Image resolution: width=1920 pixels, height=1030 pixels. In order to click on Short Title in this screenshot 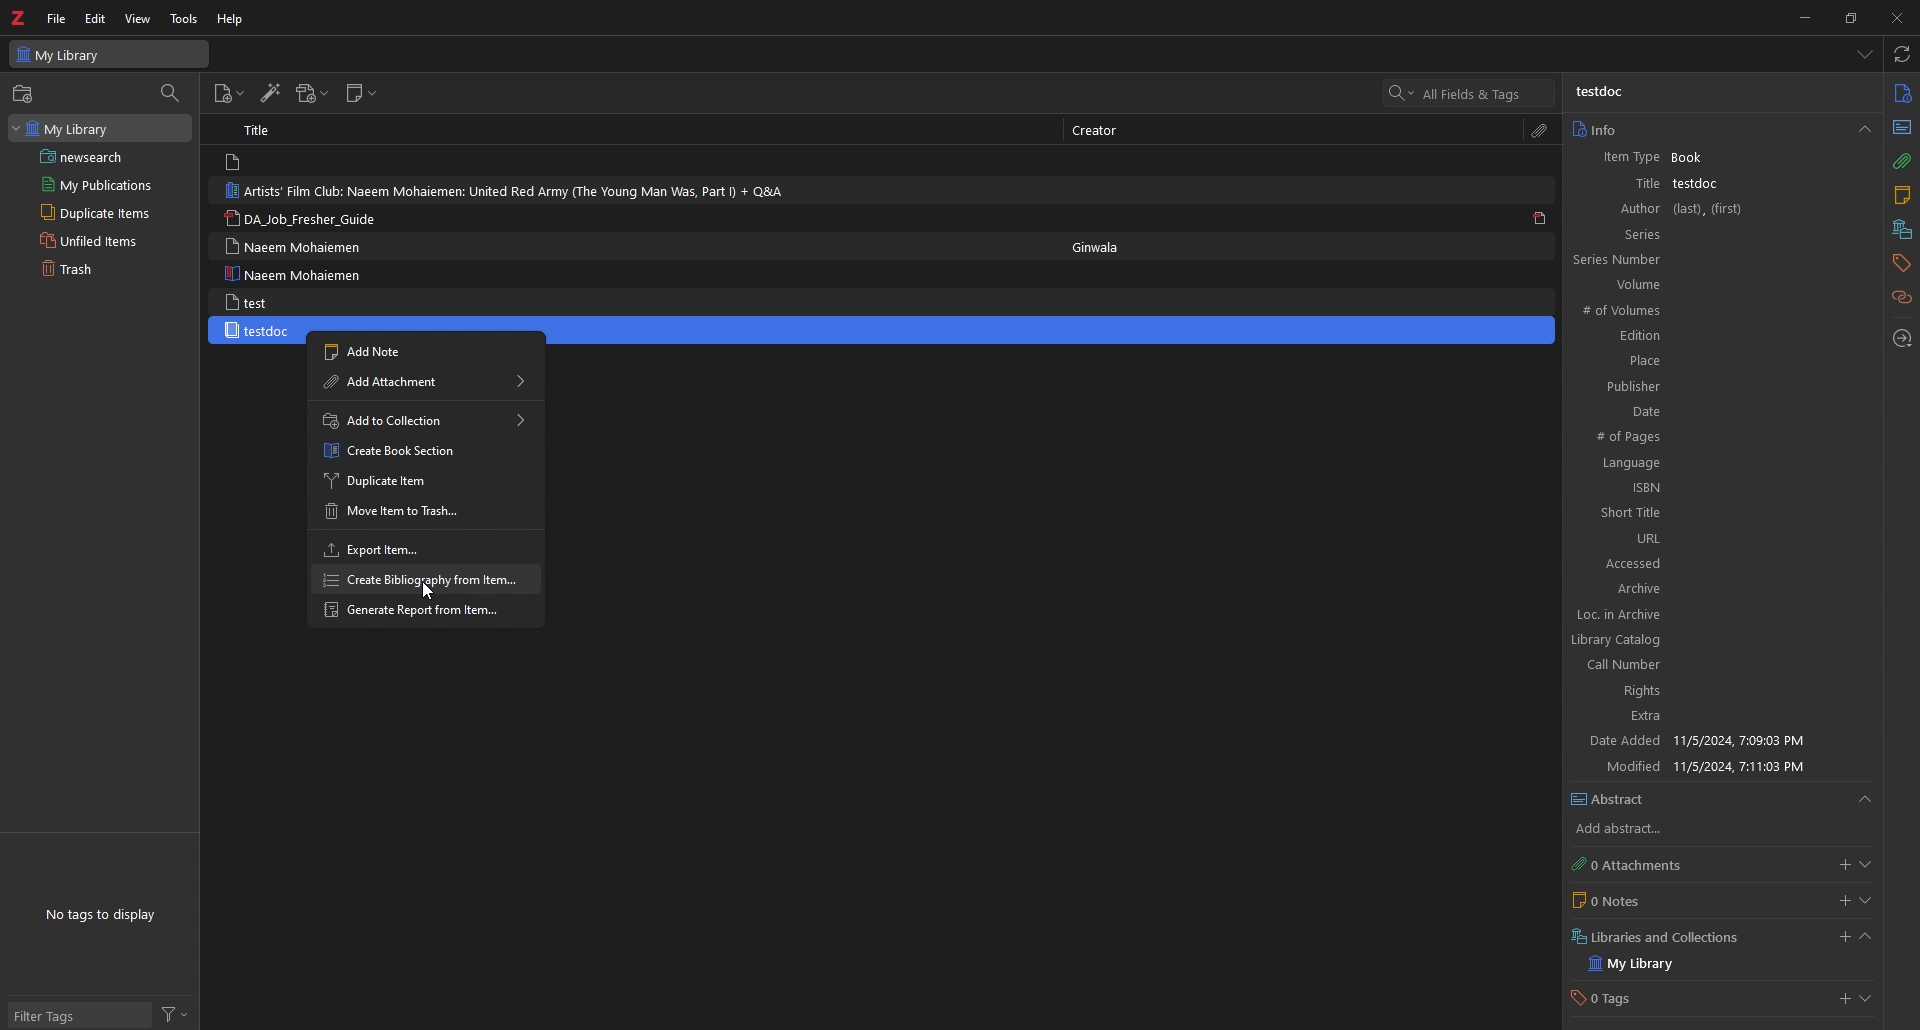, I will do `click(1718, 513)`.